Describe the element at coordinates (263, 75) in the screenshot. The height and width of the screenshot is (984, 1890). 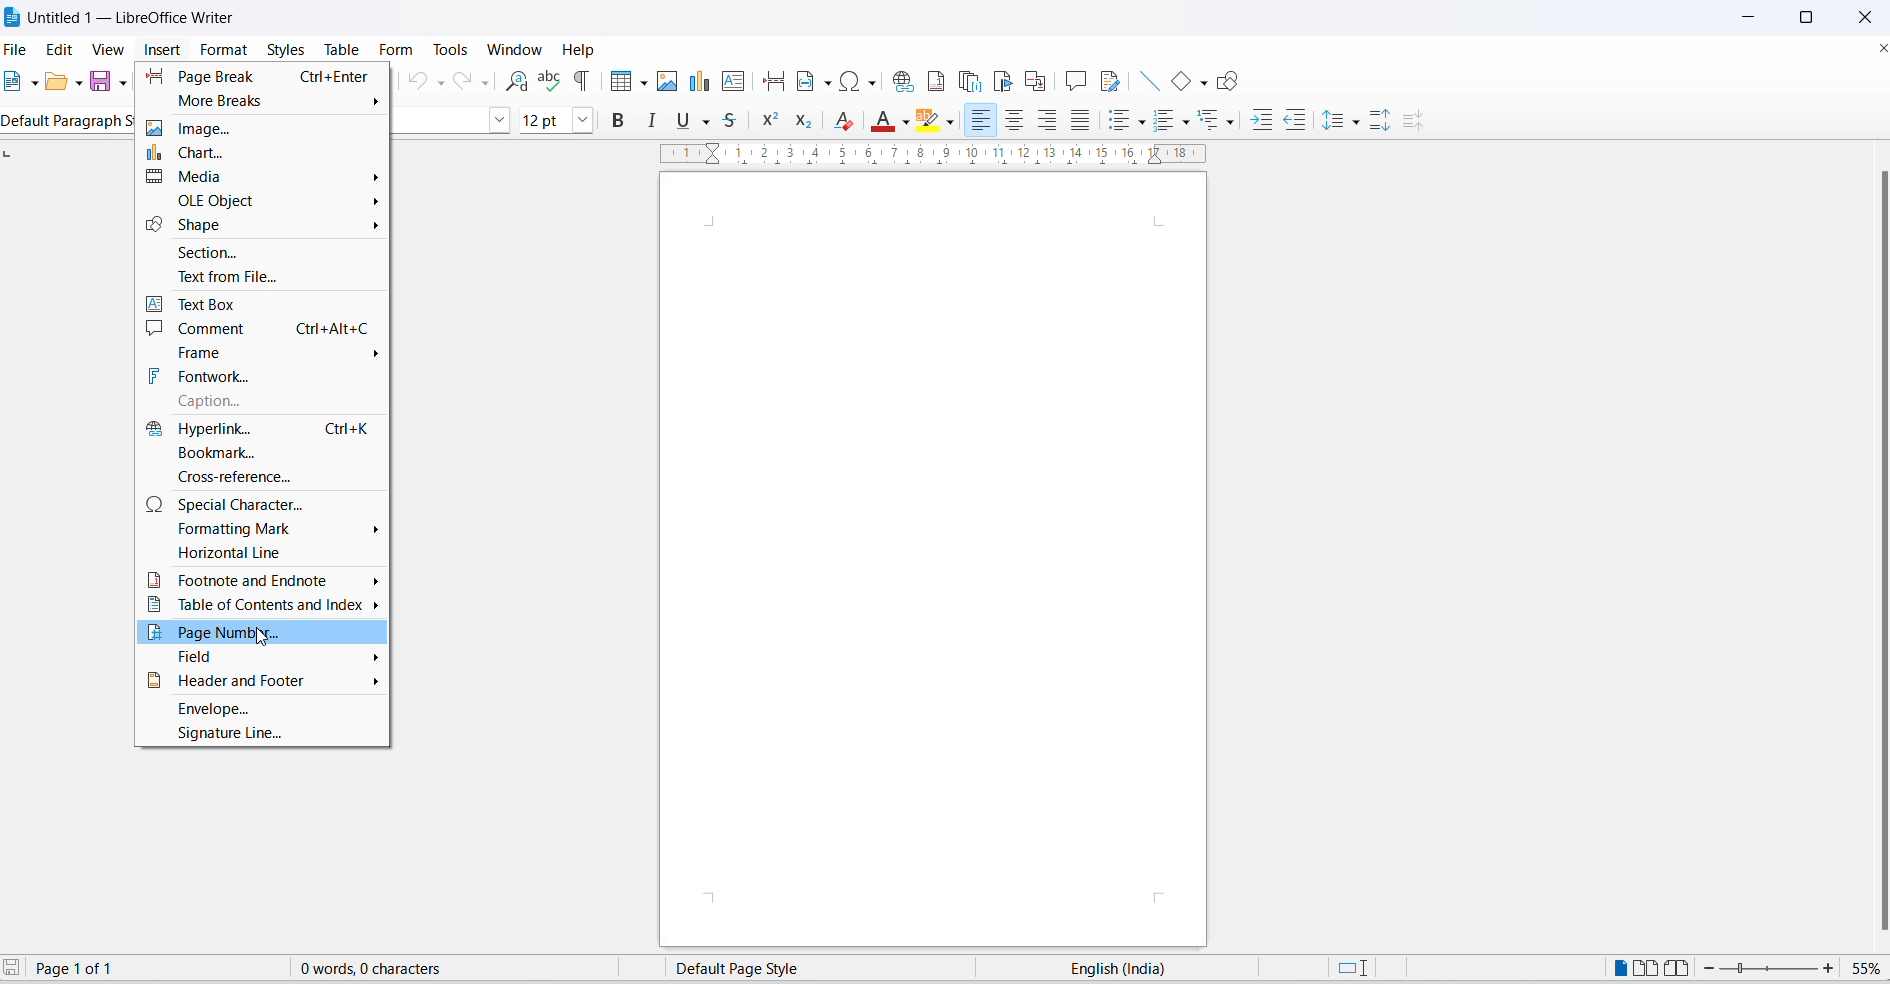
I see `page break` at that location.